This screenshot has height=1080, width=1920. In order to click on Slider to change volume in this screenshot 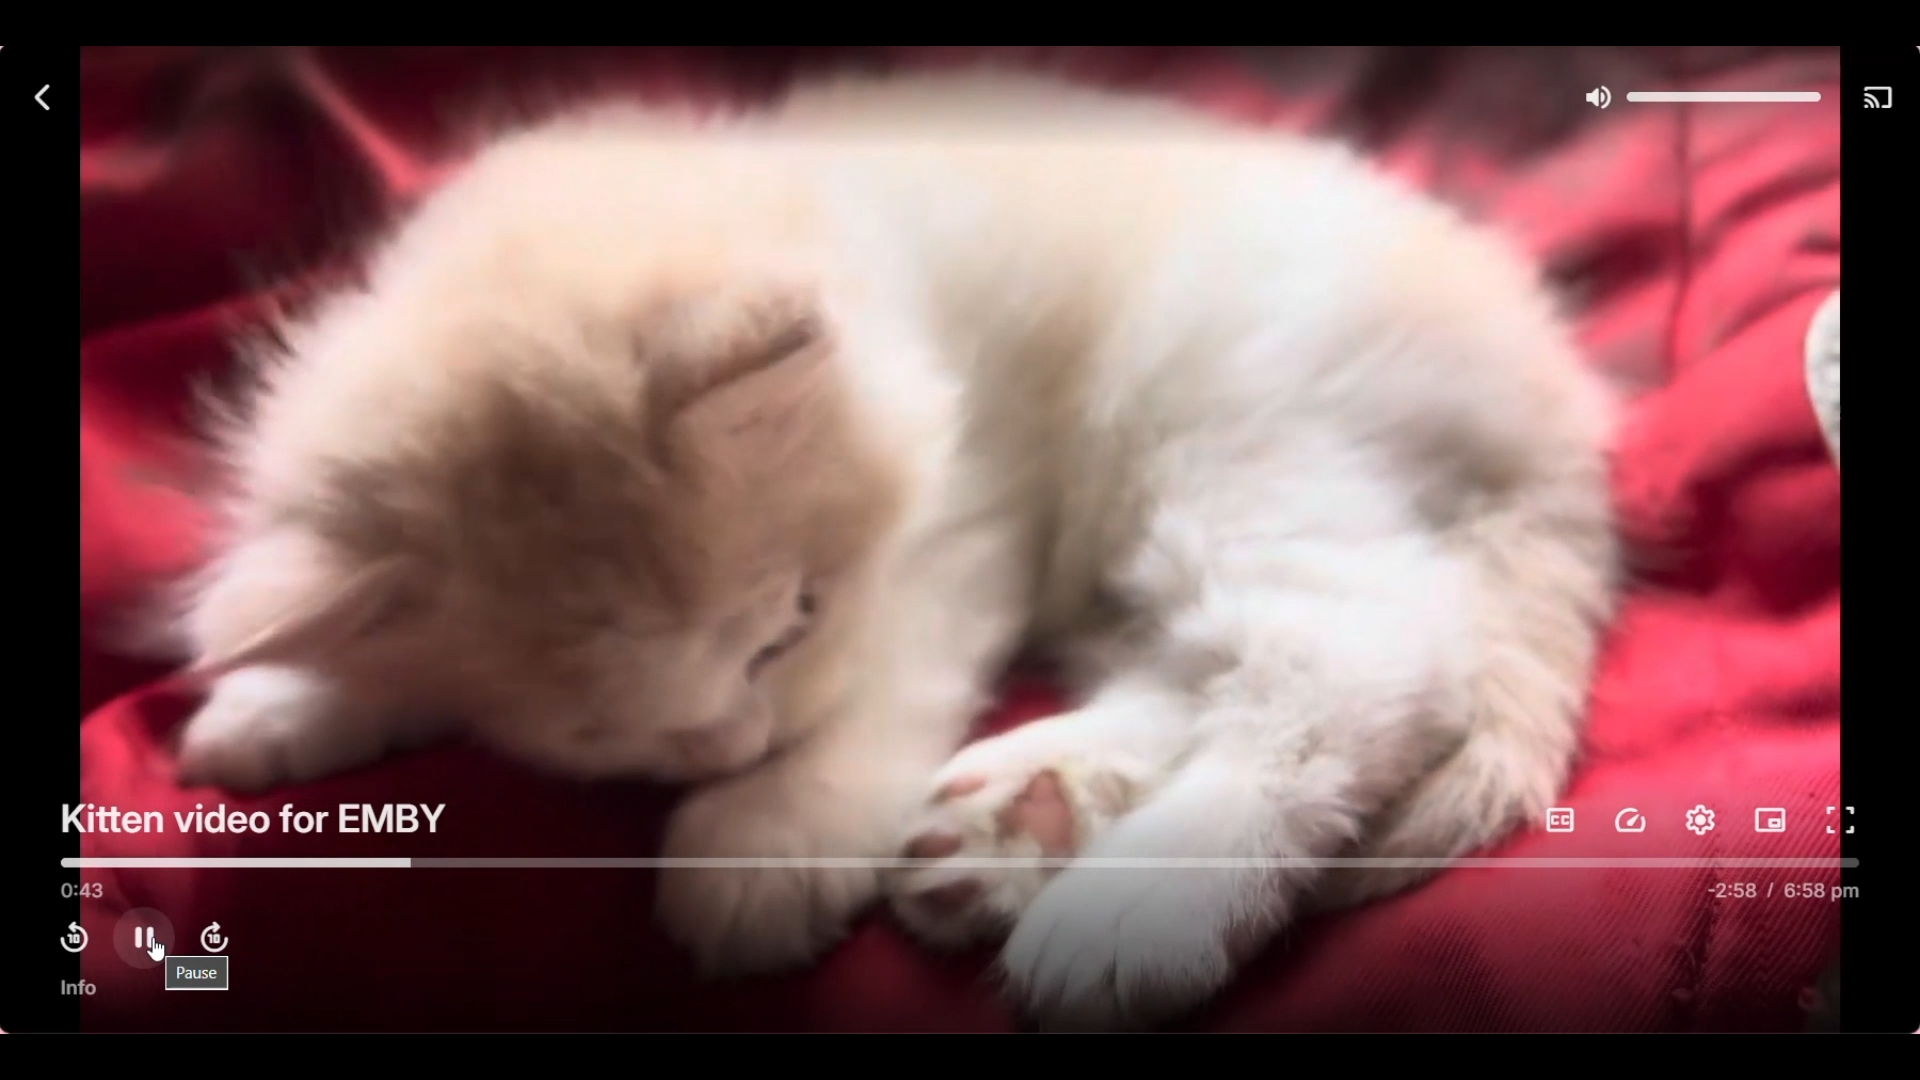, I will do `click(1724, 97)`.